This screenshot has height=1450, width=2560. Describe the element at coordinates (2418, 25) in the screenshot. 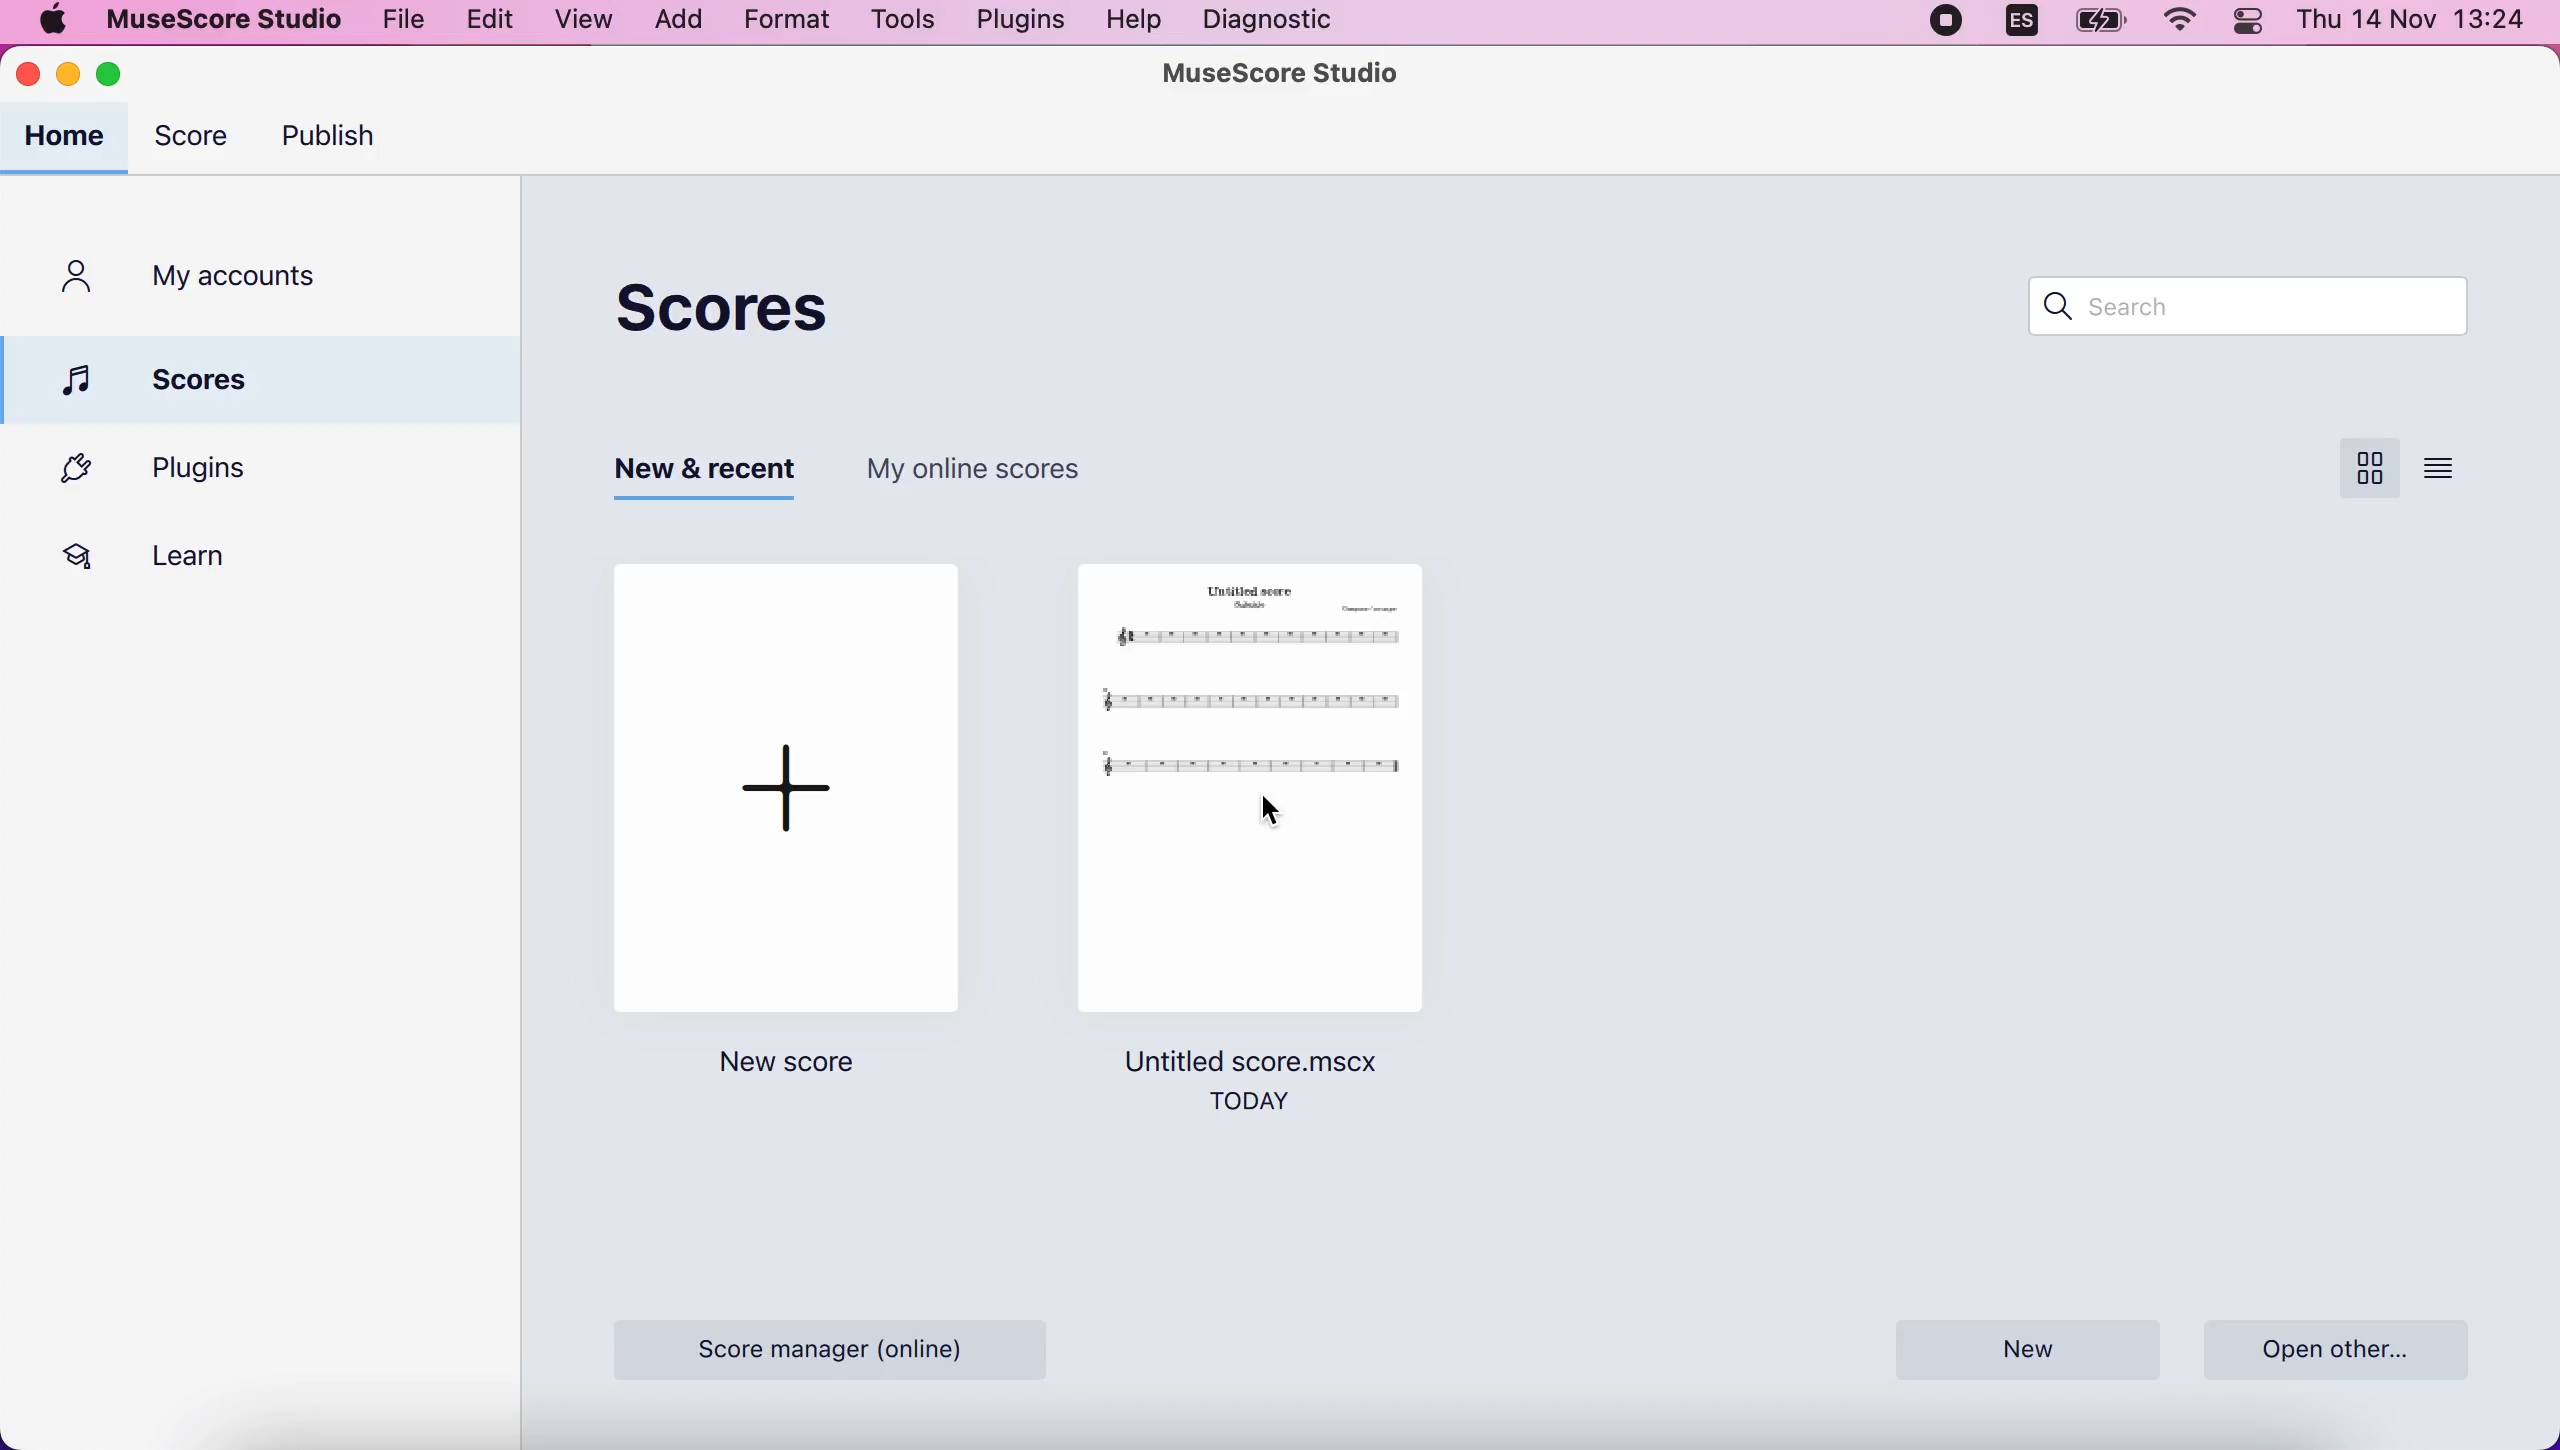

I see `thu 14 nov 13:24` at that location.